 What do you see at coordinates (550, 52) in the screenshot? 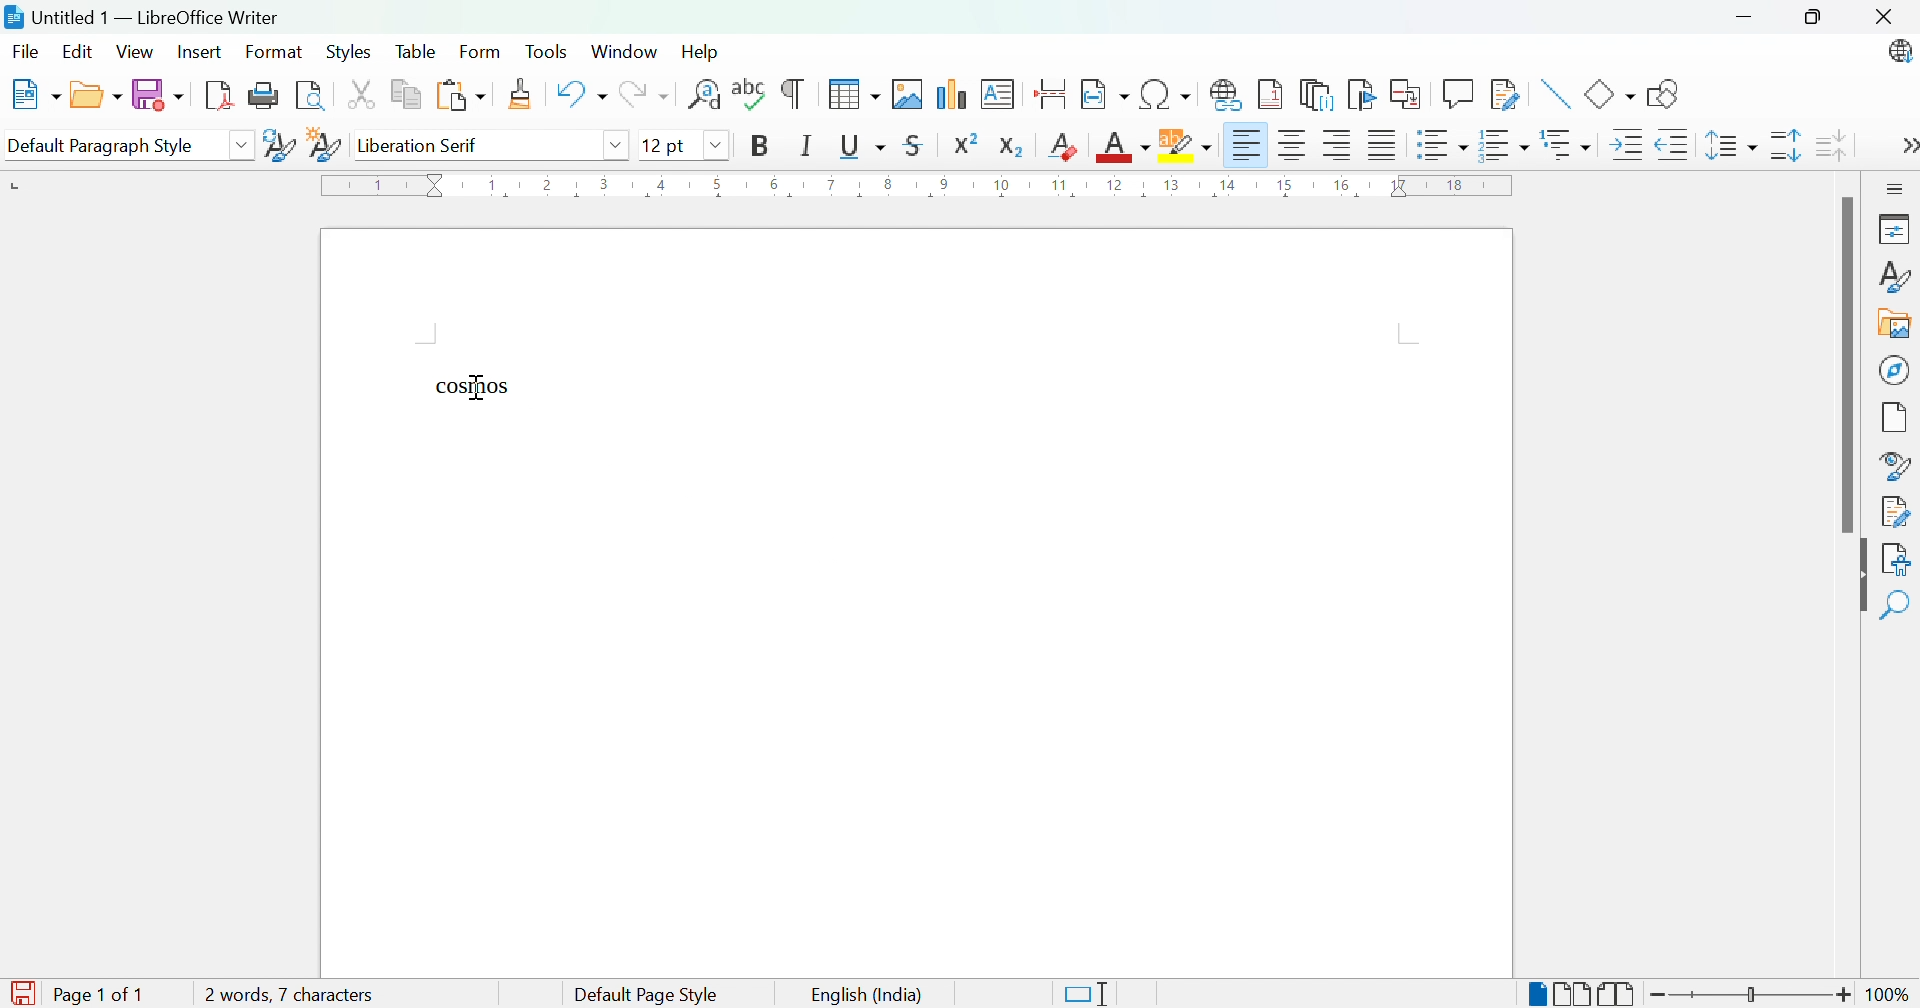
I see `Tools` at bounding box center [550, 52].